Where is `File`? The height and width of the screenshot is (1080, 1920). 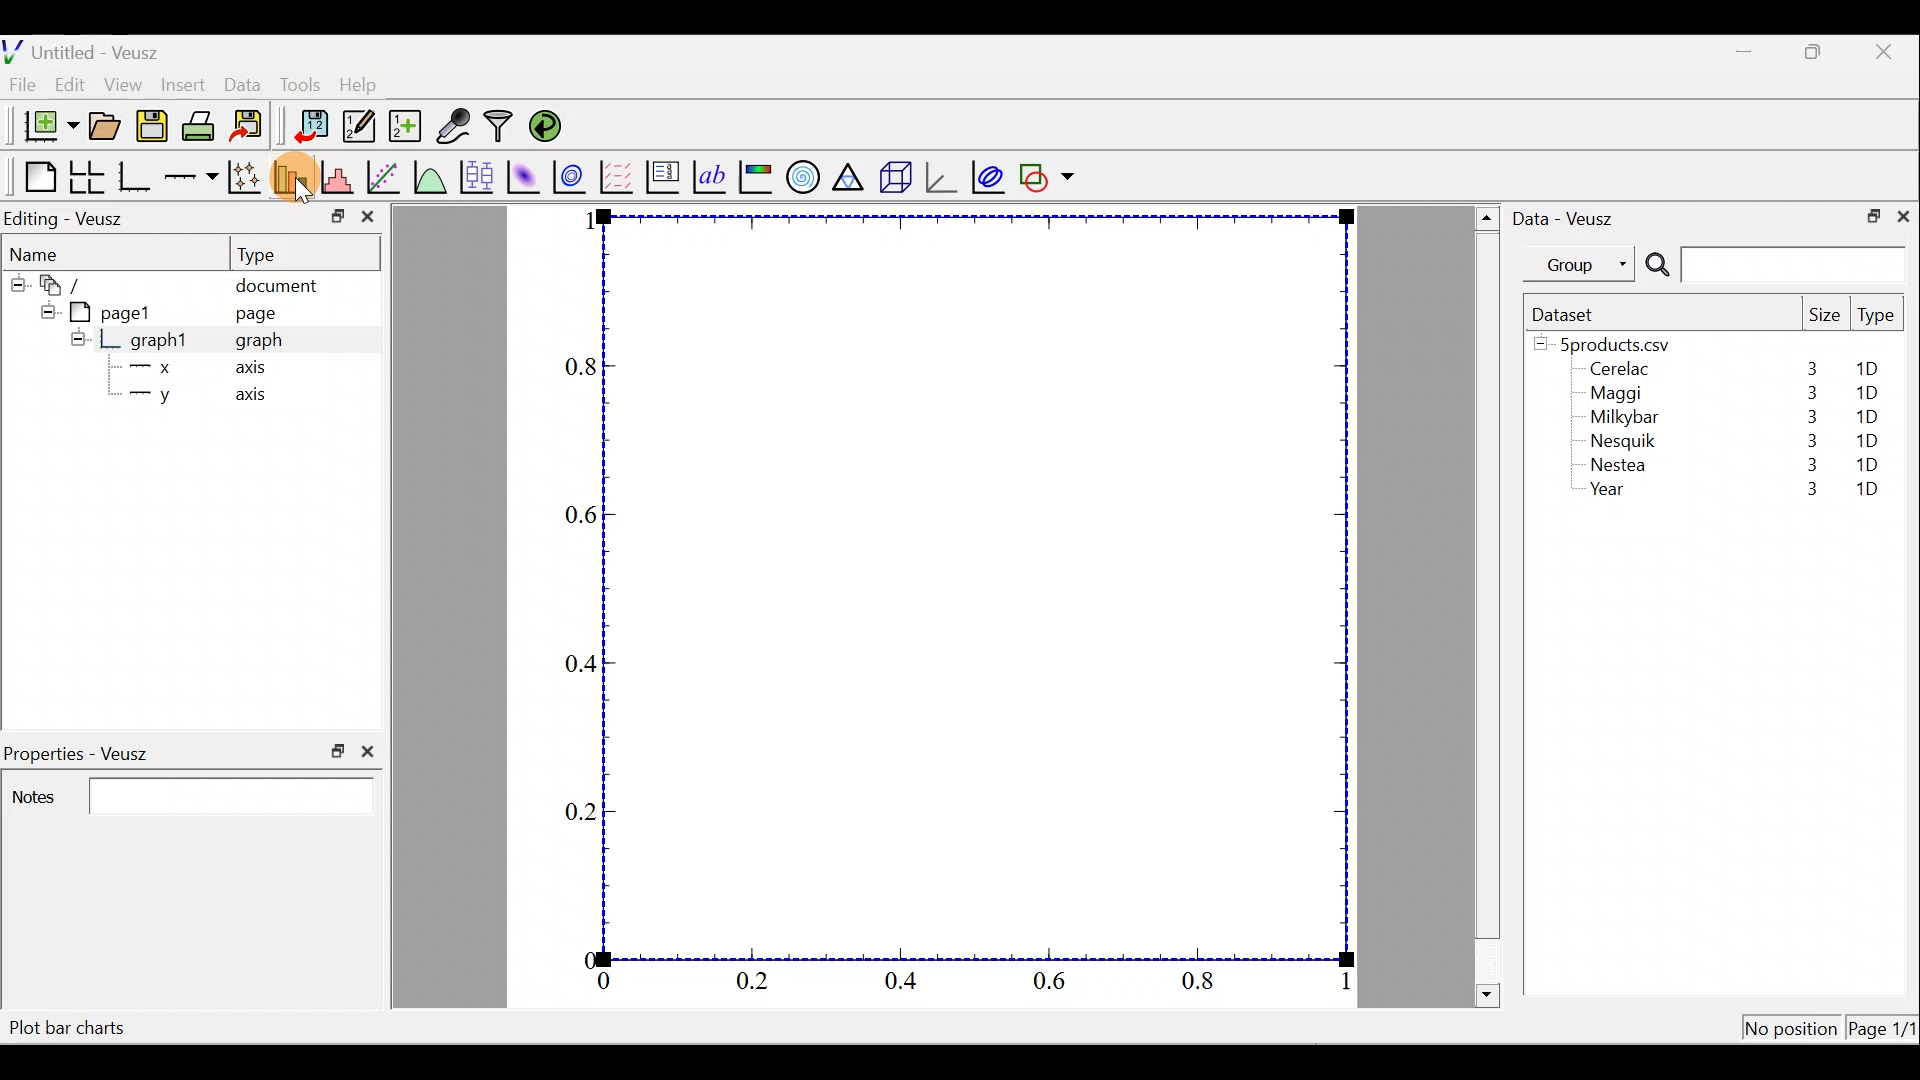 File is located at coordinates (19, 85).